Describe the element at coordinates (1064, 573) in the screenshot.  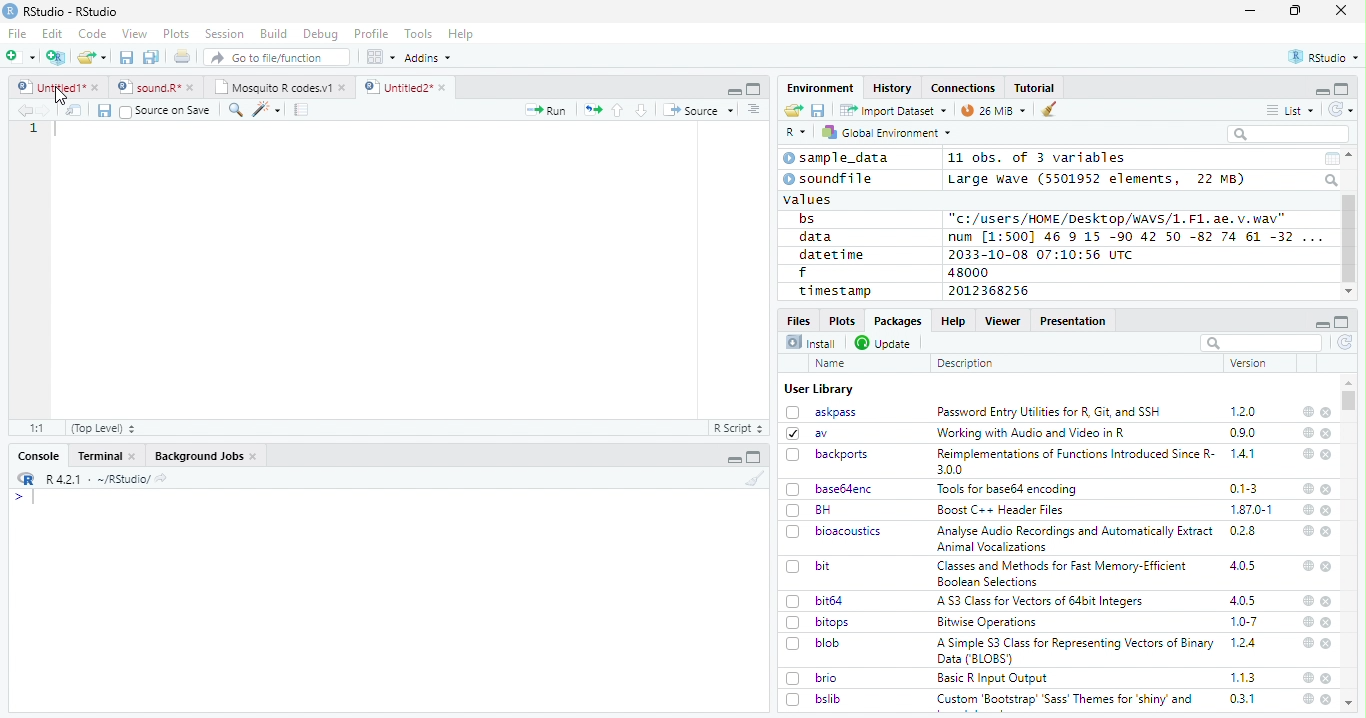
I see `(Classes and Methods for Fast Memory-Efficient
Boolean Selections` at that location.